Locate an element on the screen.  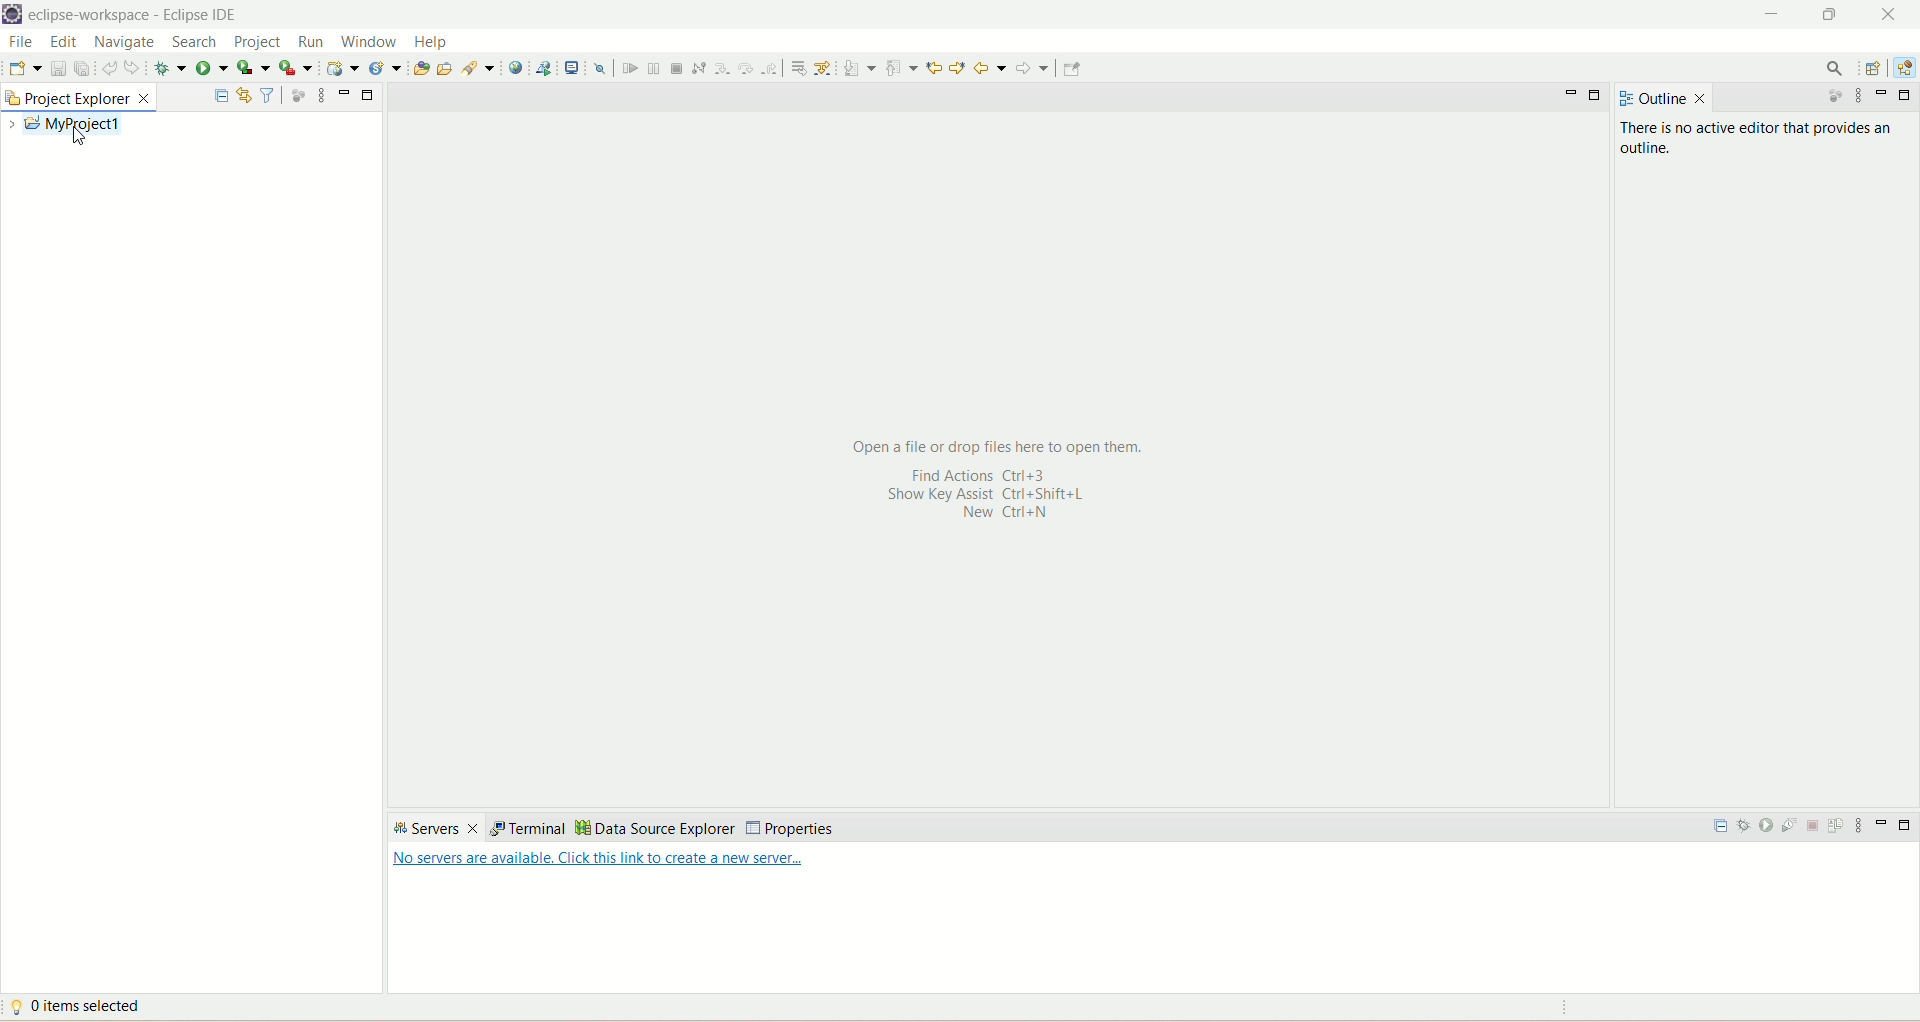
start the server is located at coordinates (1769, 829).